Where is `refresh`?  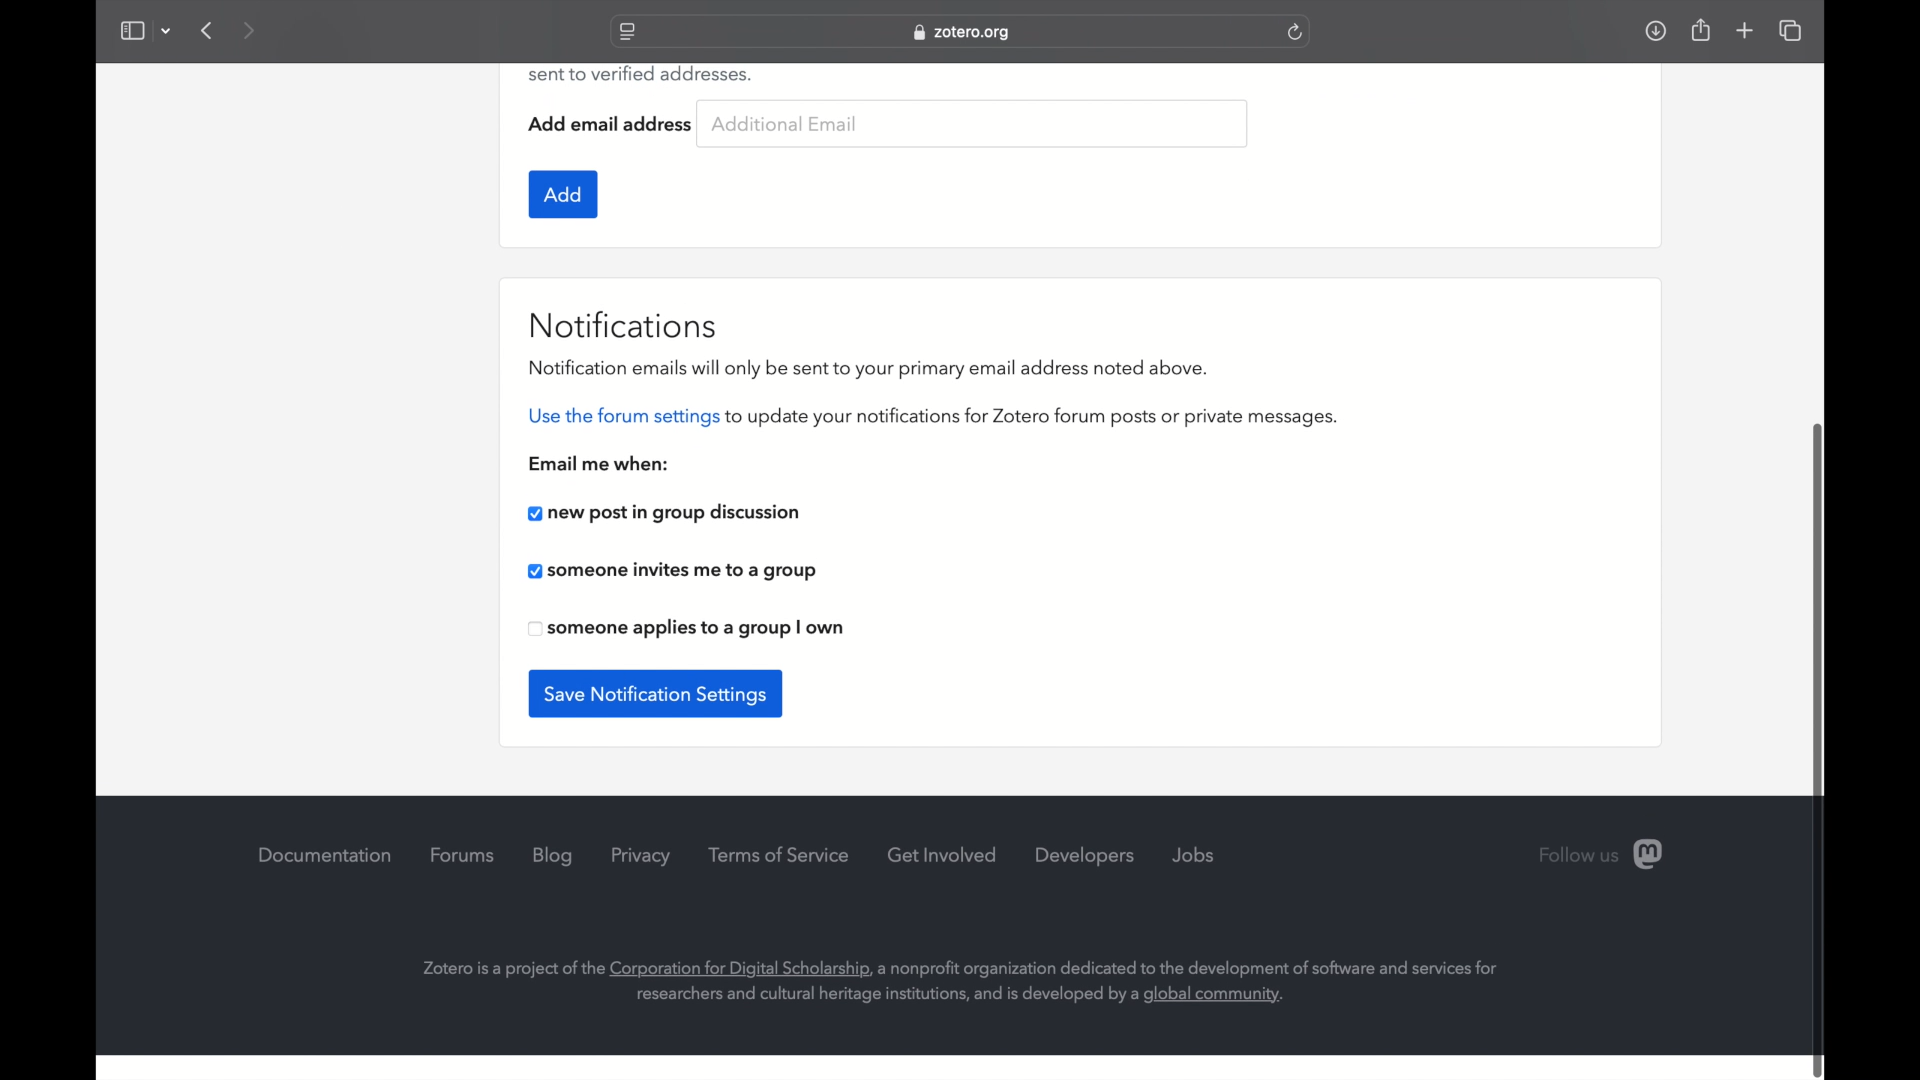 refresh is located at coordinates (1296, 32).